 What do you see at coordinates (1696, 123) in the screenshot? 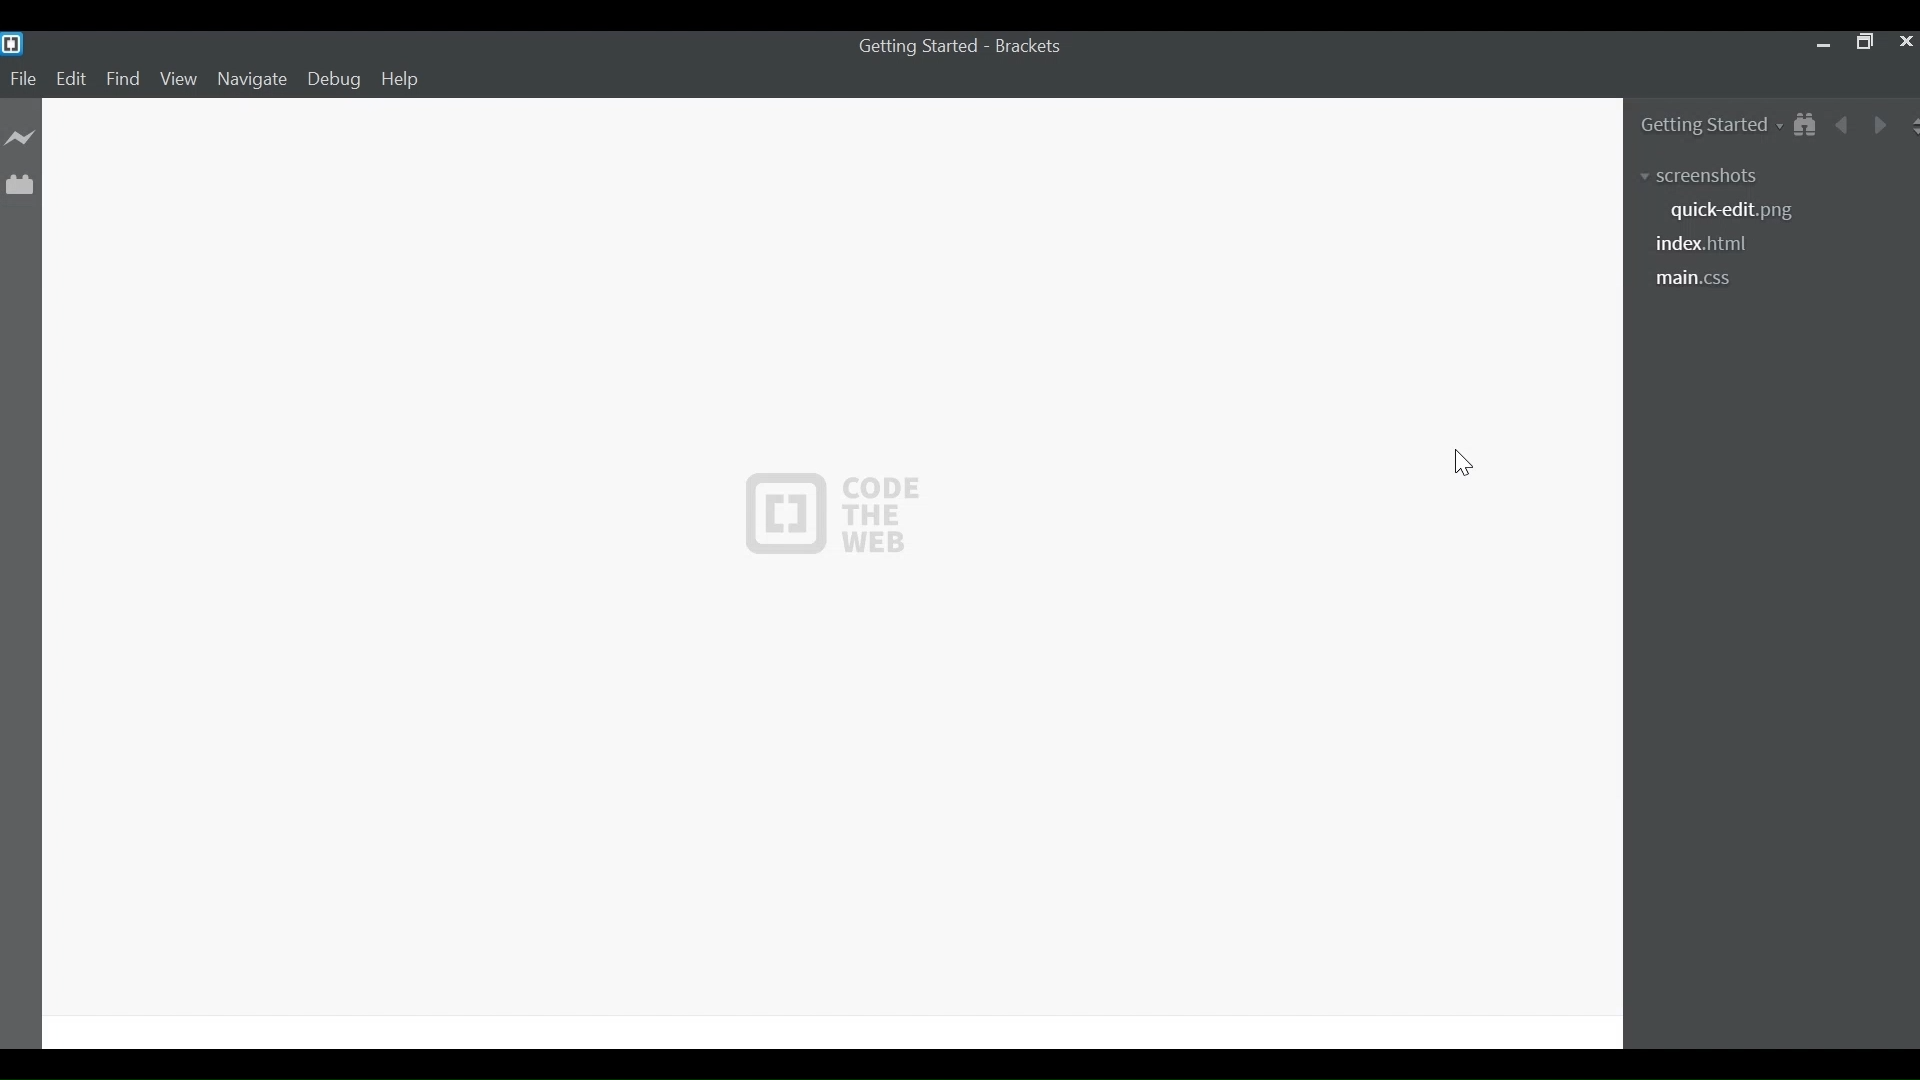
I see `Getting Stated` at bounding box center [1696, 123].